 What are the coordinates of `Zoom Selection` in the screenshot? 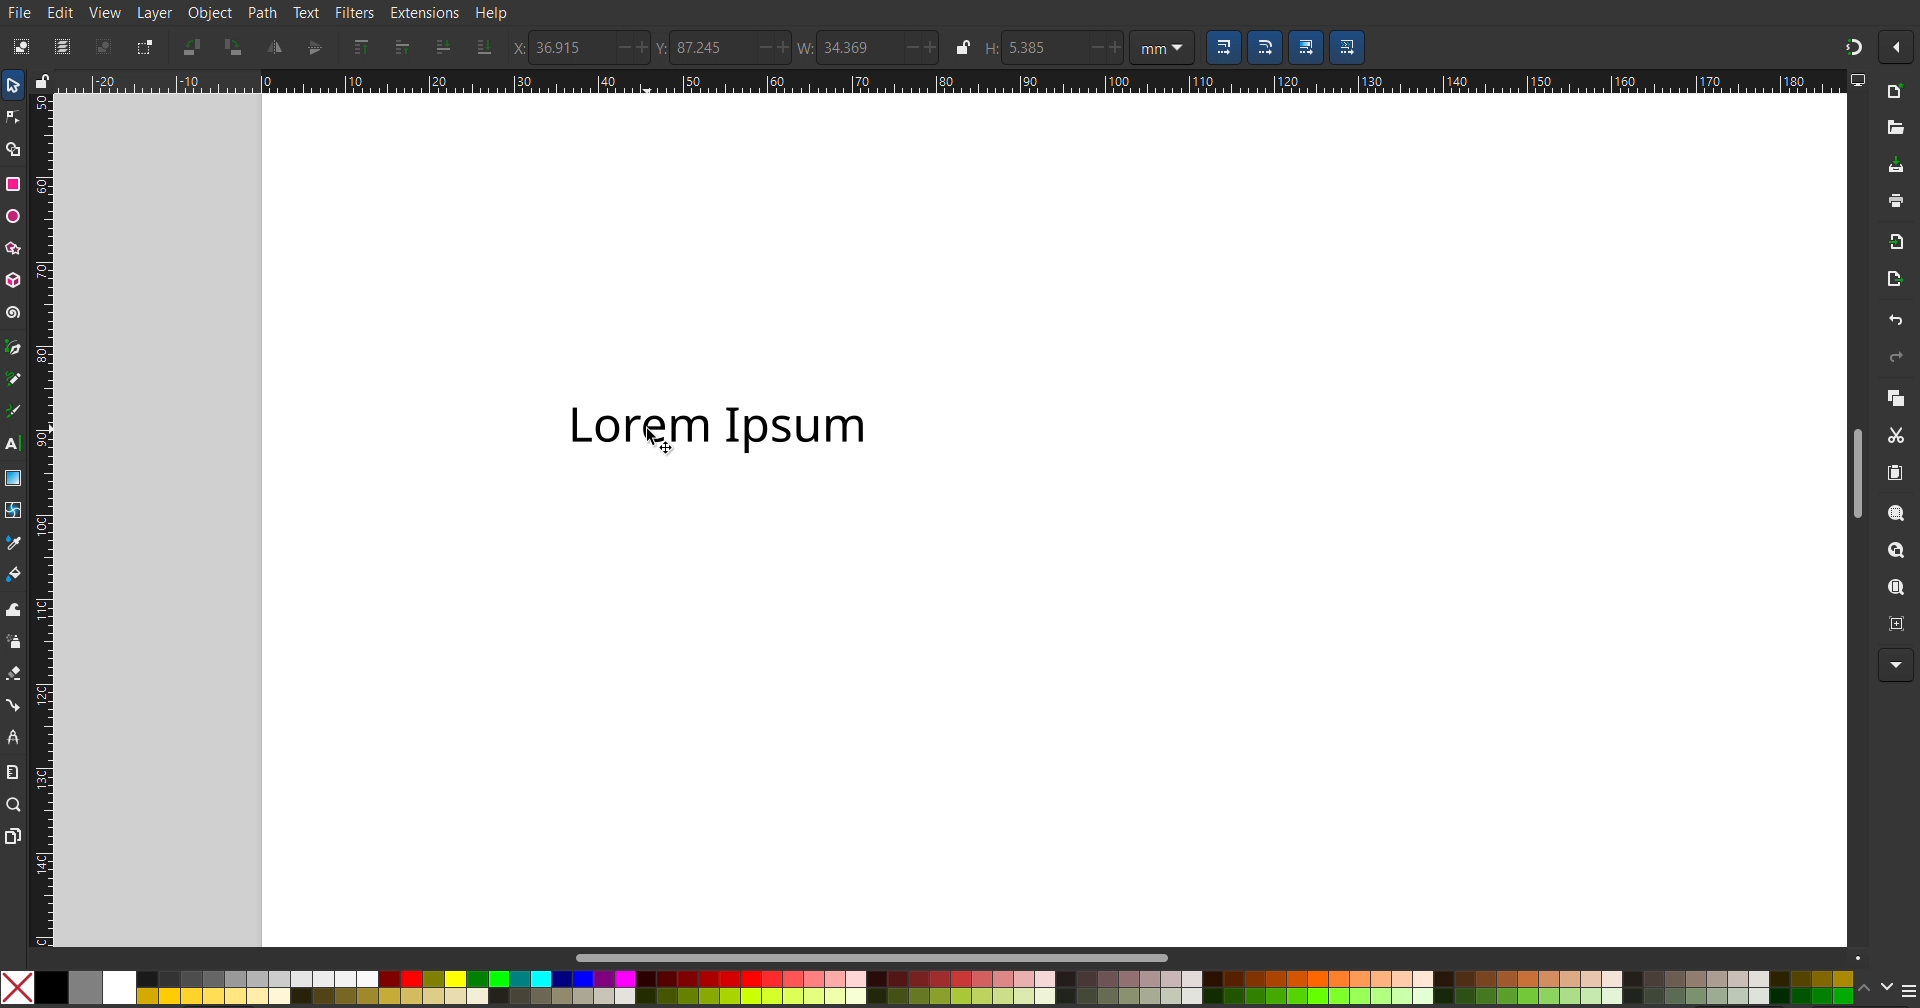 It's located at (1898, 514).